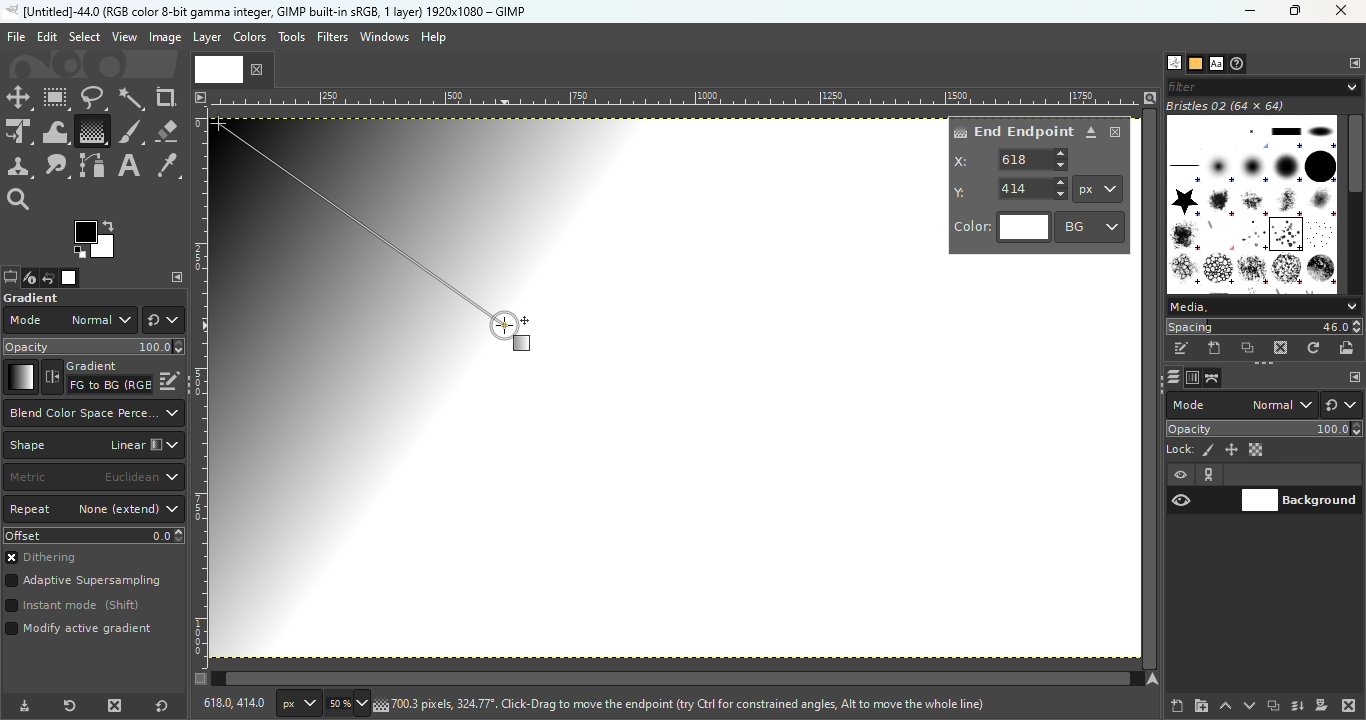 This screenshot has width=1366, height=720. What do you see at coordinates (94, 535) in the screenshot?
I see `Offset` at bounding box center [94, 535].